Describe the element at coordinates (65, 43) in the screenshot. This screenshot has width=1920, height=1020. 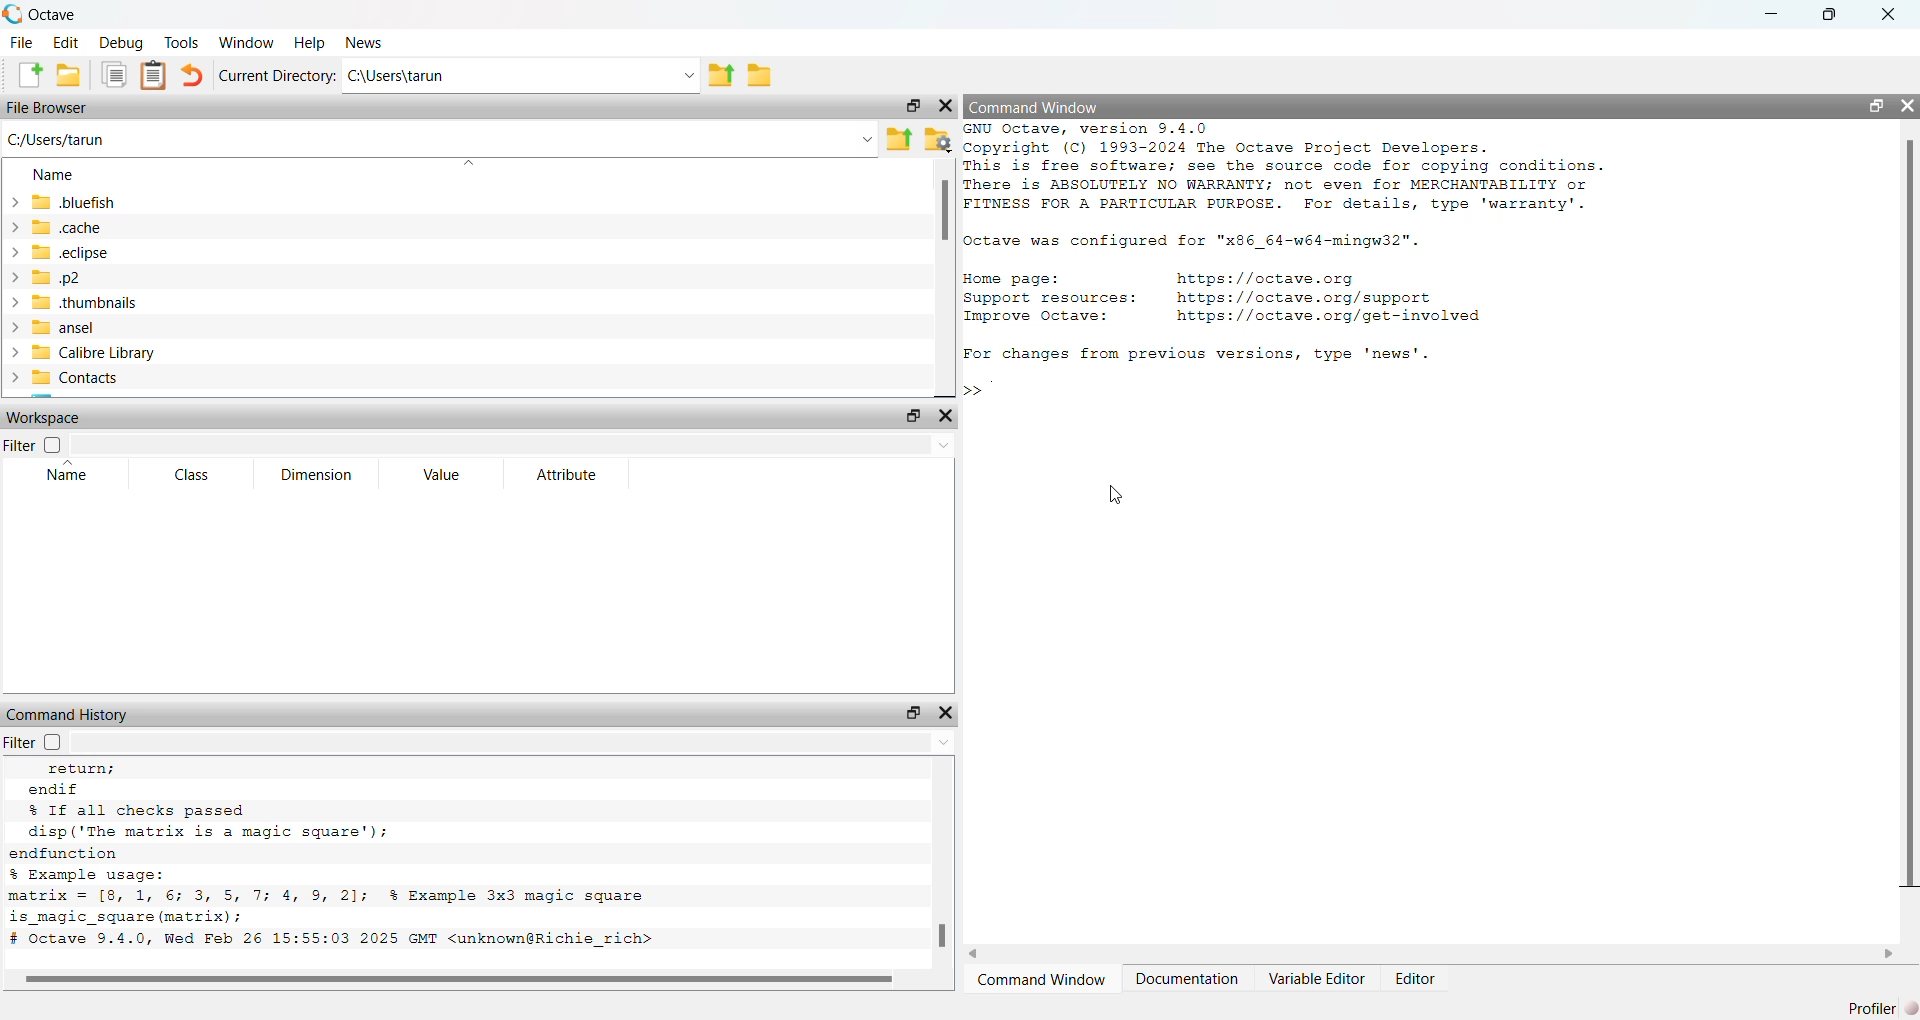
I see `Edit` at that location.